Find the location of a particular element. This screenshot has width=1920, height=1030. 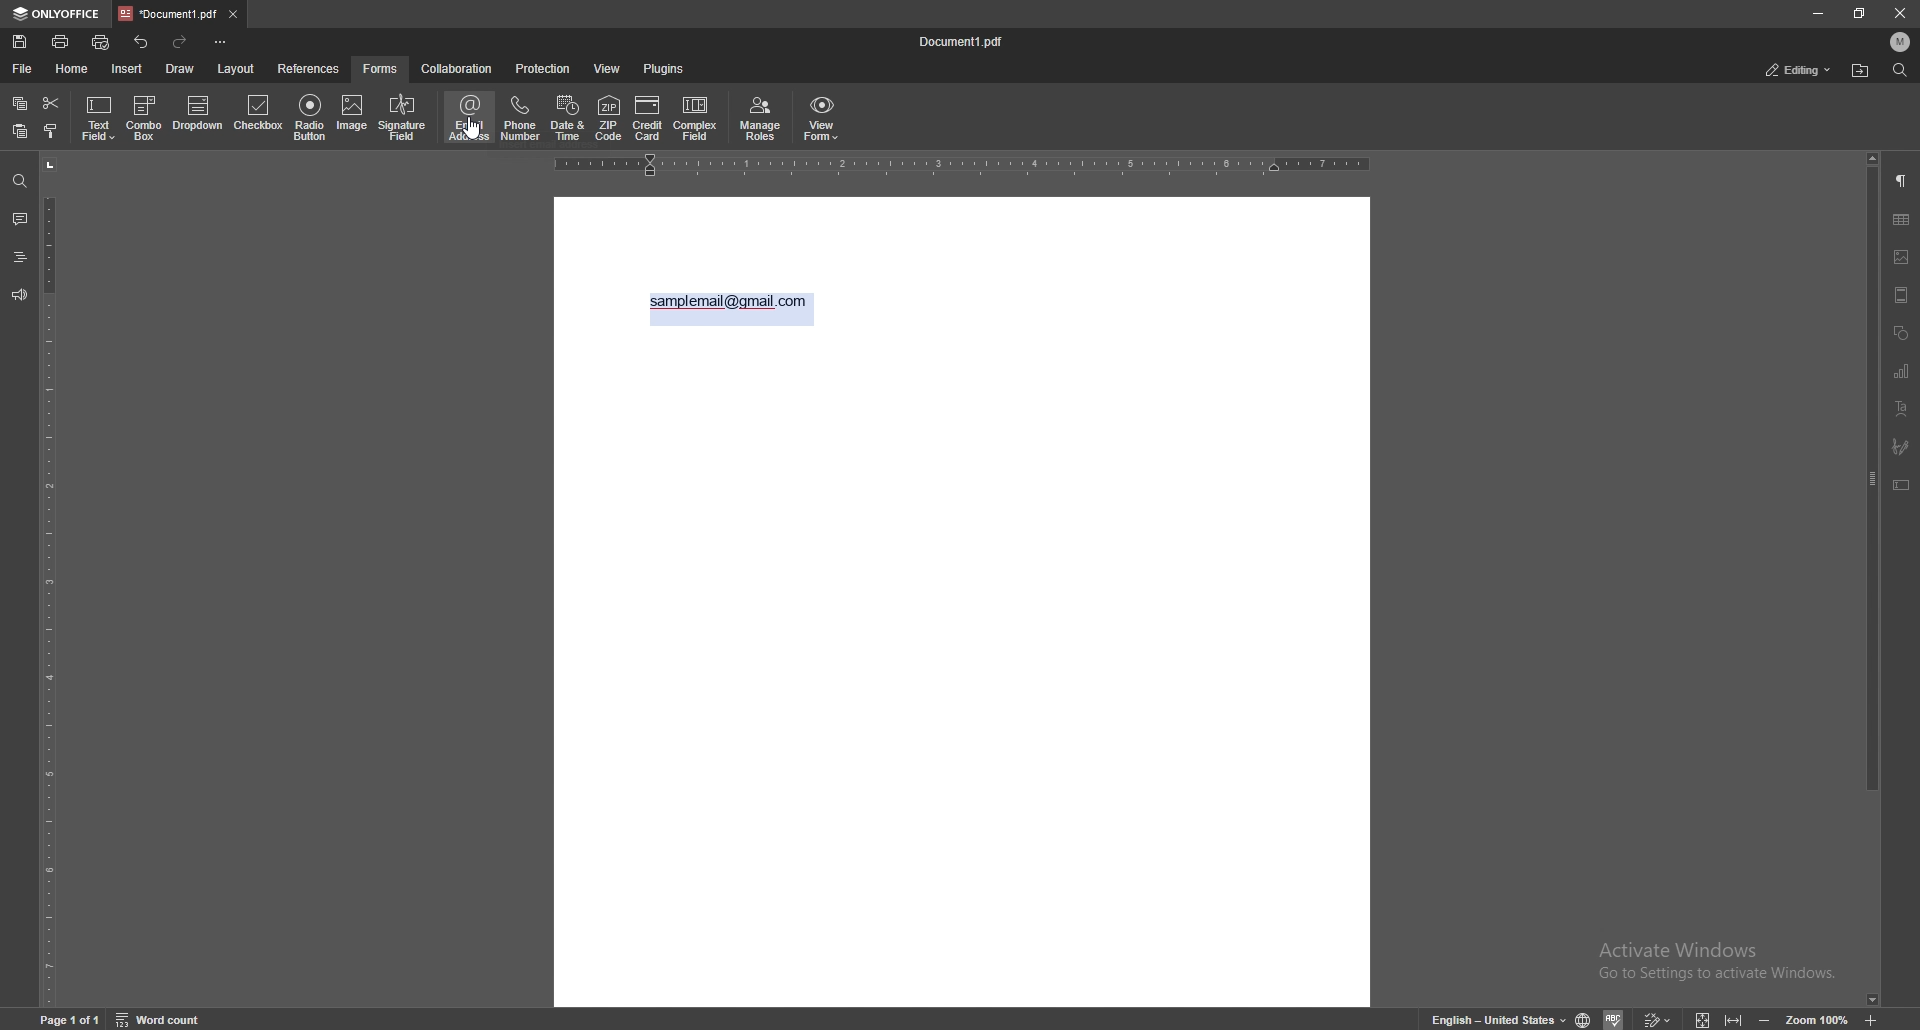

signature field is located at coordinates (1901, 447).